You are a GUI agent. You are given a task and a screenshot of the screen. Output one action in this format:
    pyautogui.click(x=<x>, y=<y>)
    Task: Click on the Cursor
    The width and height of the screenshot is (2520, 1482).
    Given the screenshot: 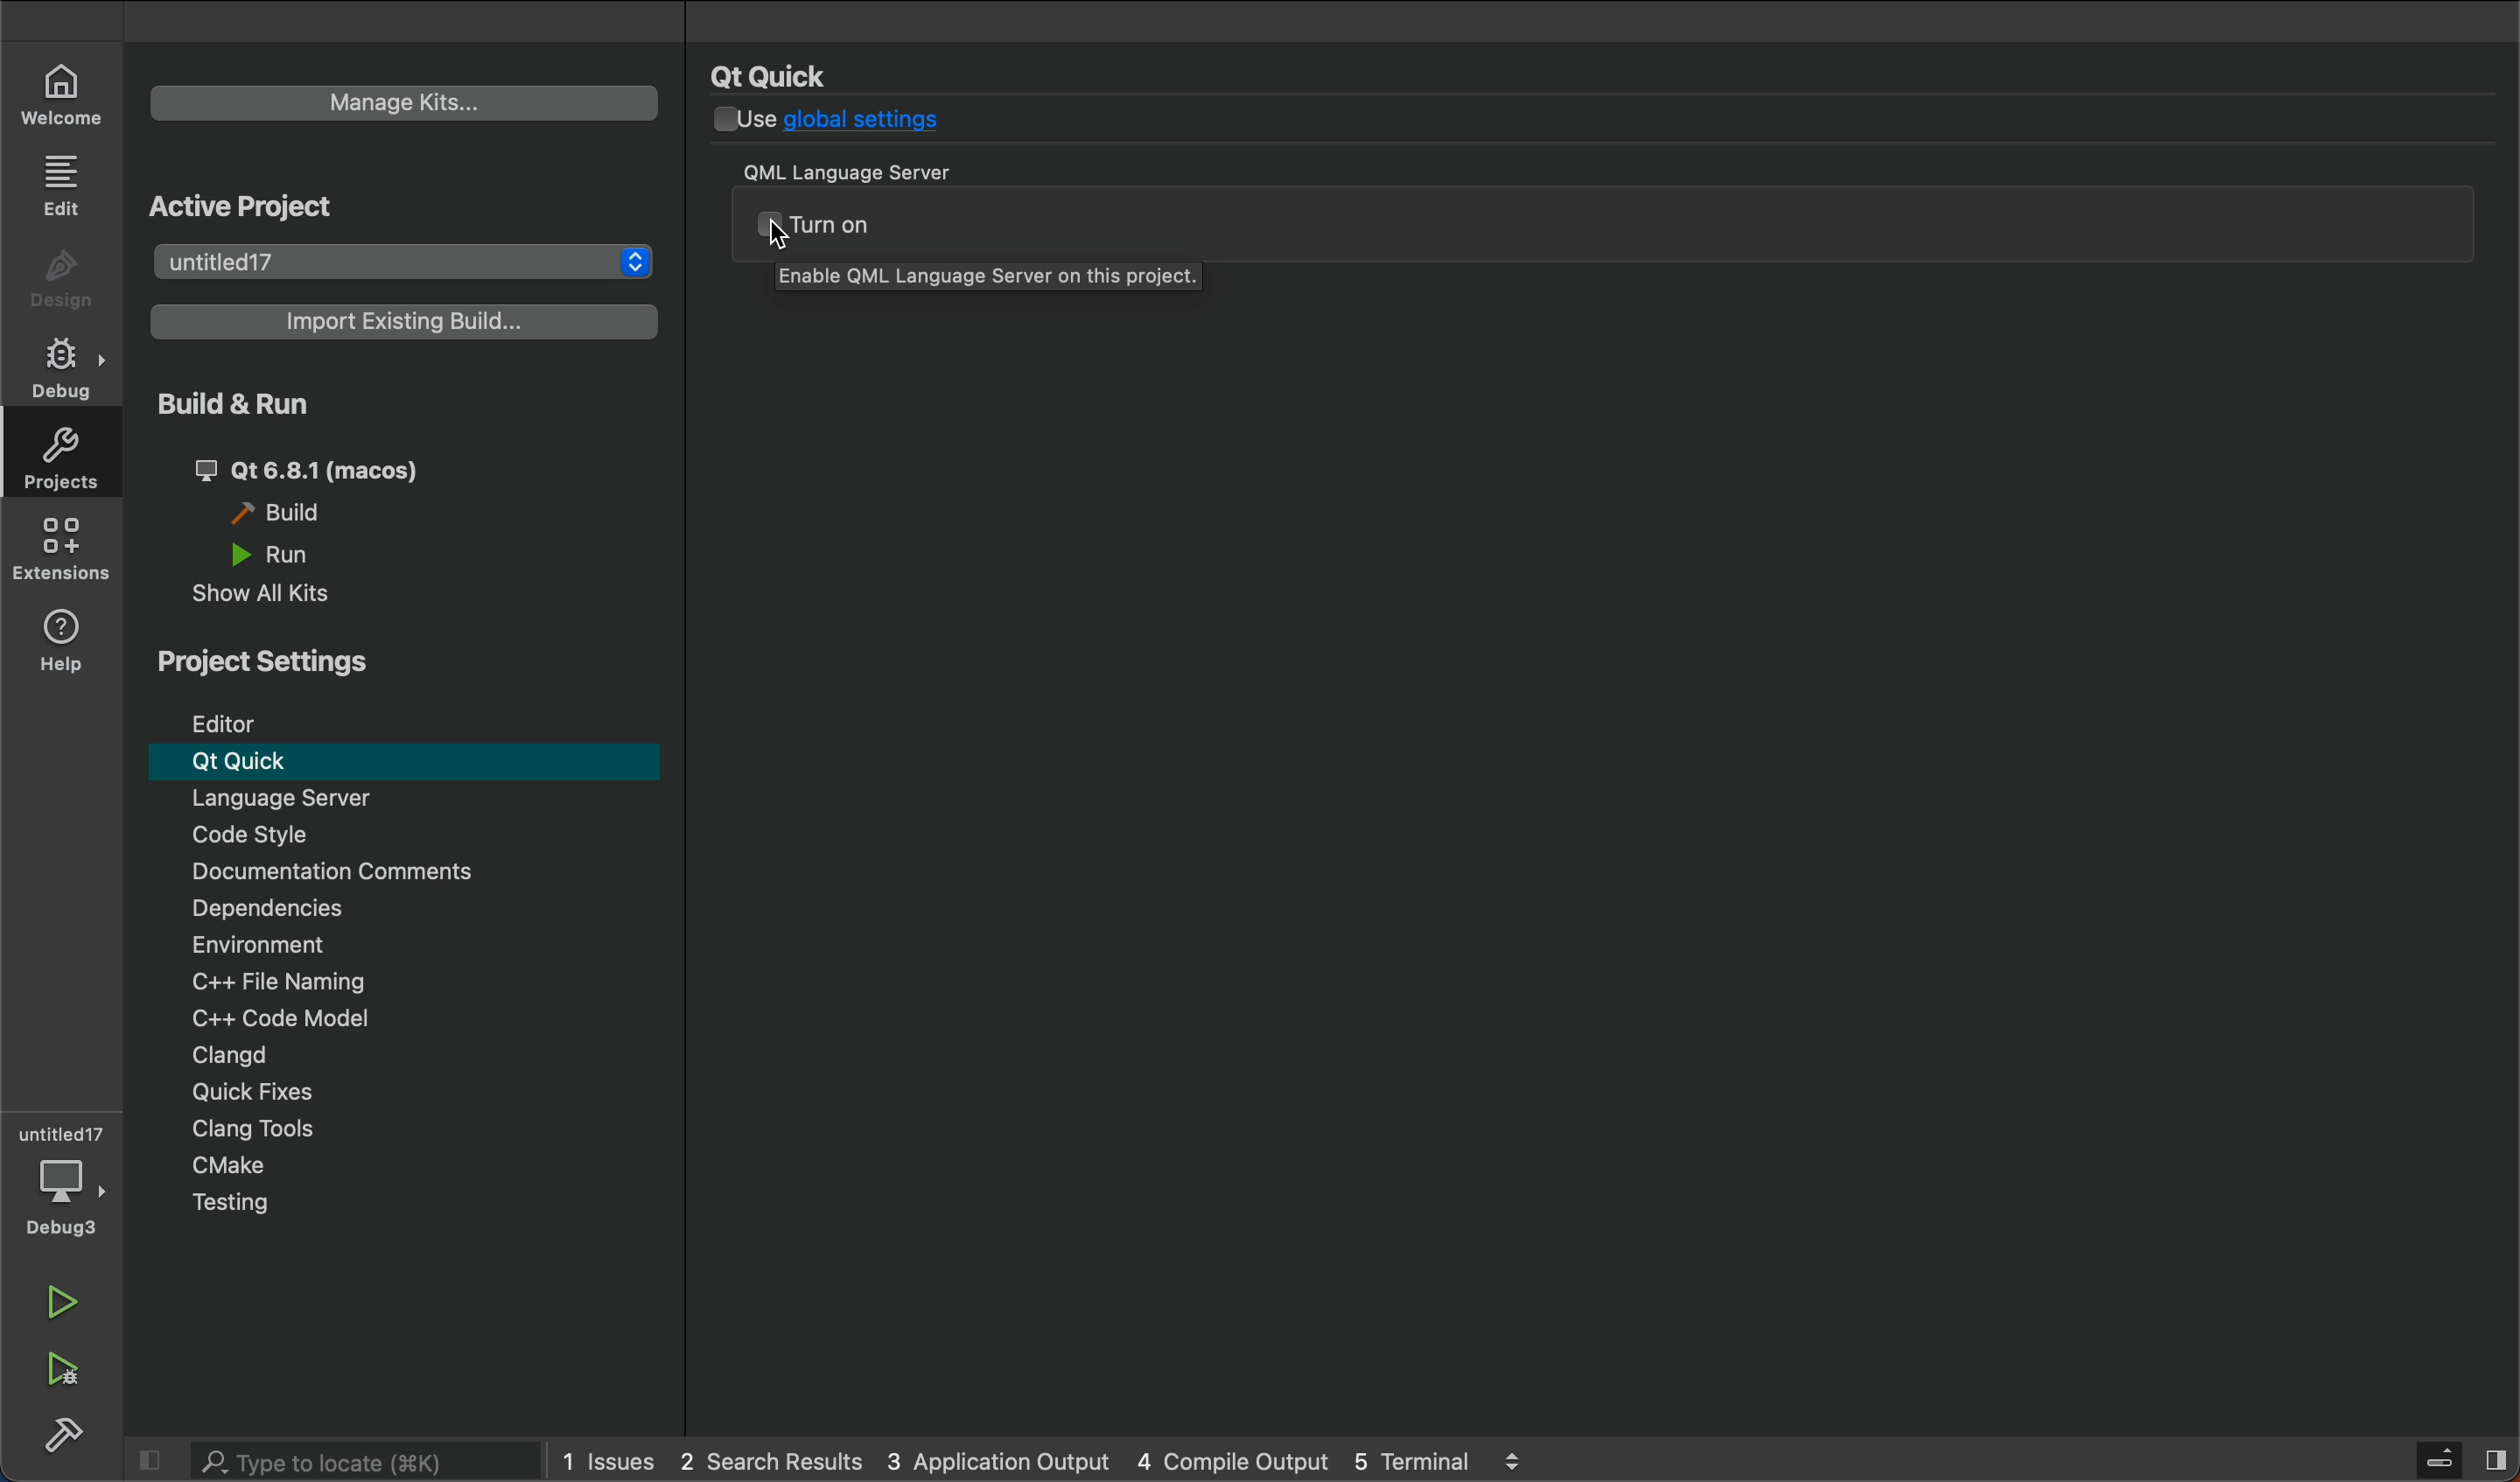 What is the action you would take?
    pyautogui.click(x=781, y=239)
    